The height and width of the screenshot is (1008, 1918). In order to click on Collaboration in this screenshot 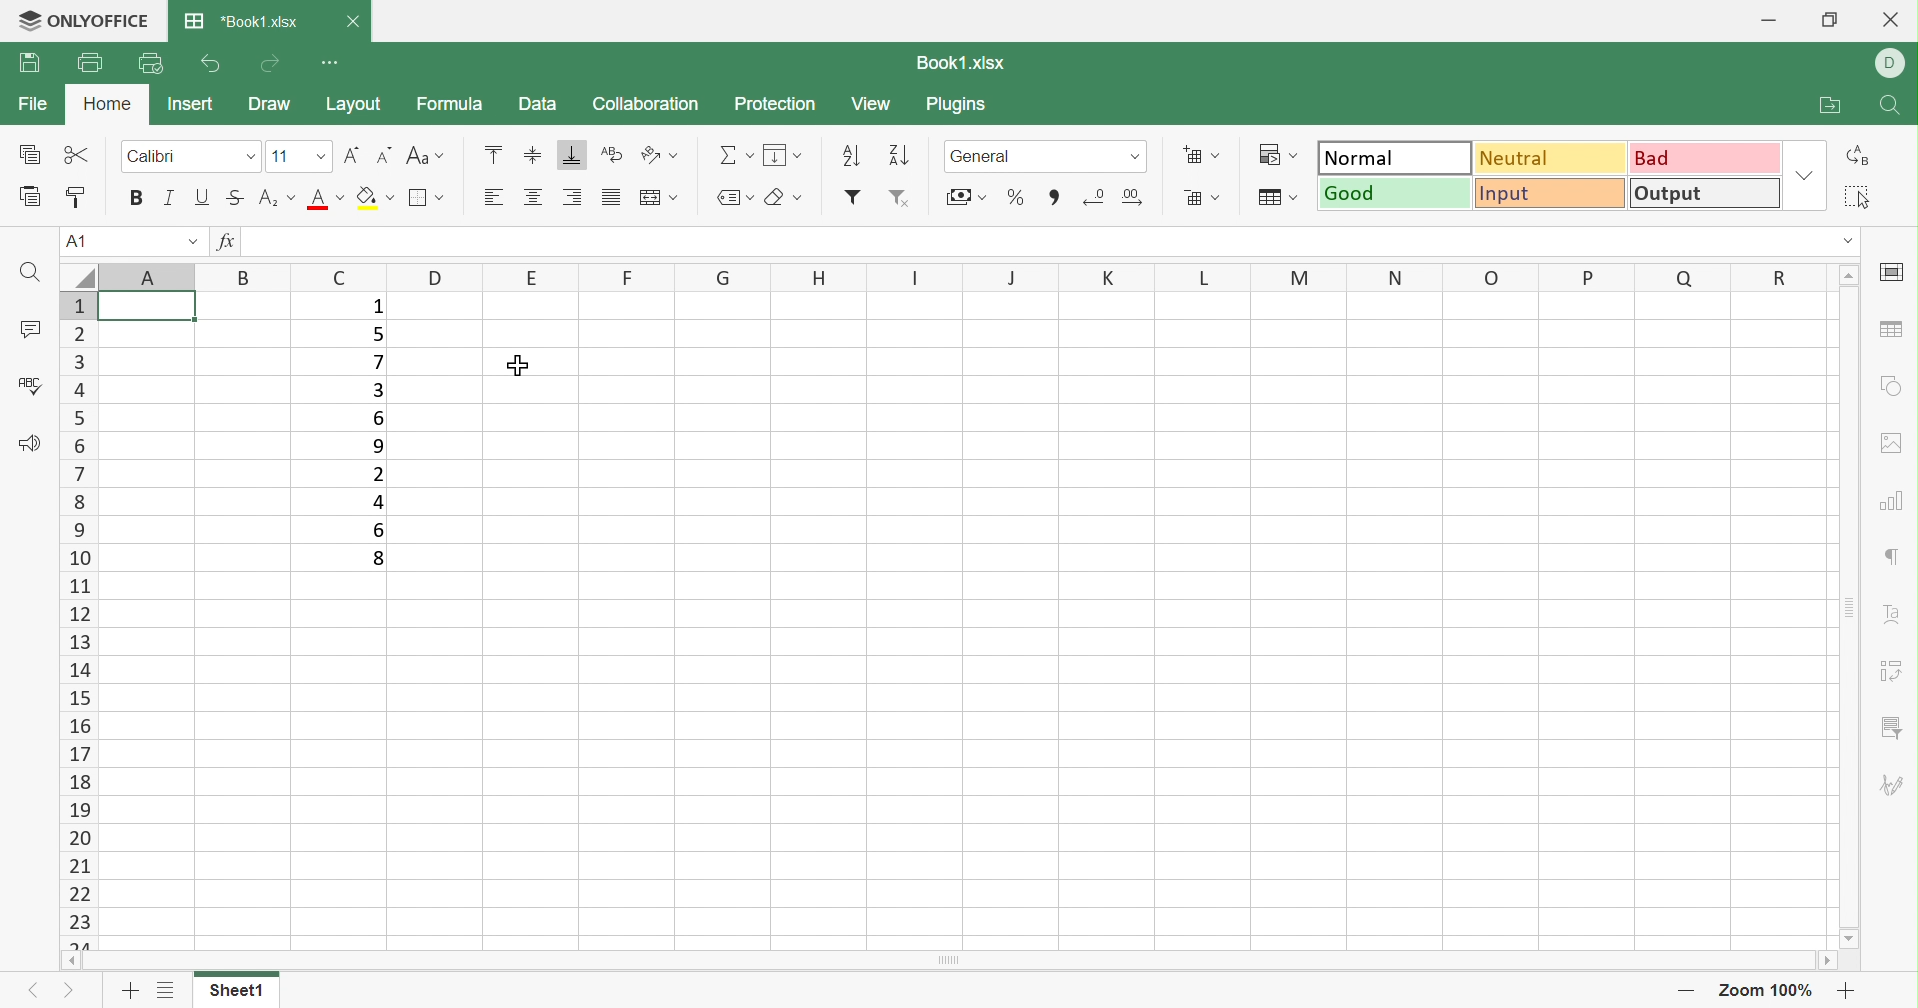, I will do `click(653, 104)`.